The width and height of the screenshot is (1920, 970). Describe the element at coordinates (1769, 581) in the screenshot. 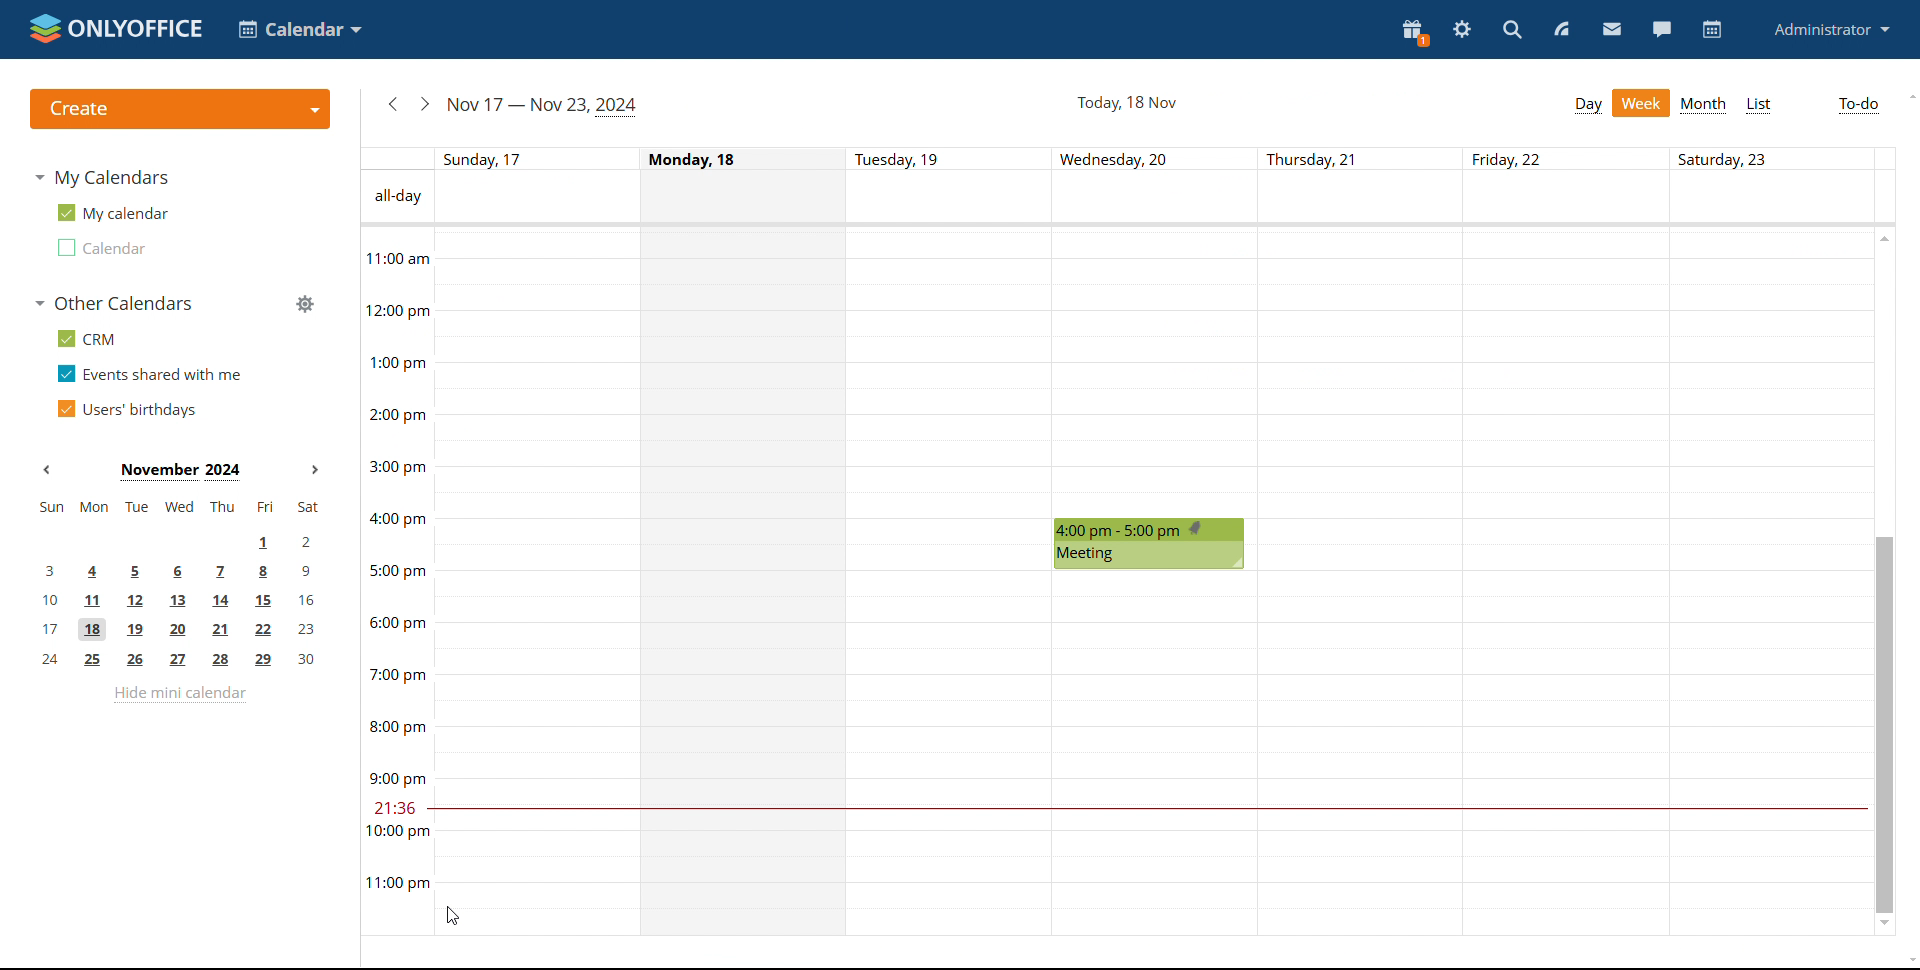

I see `saturday` at that location.